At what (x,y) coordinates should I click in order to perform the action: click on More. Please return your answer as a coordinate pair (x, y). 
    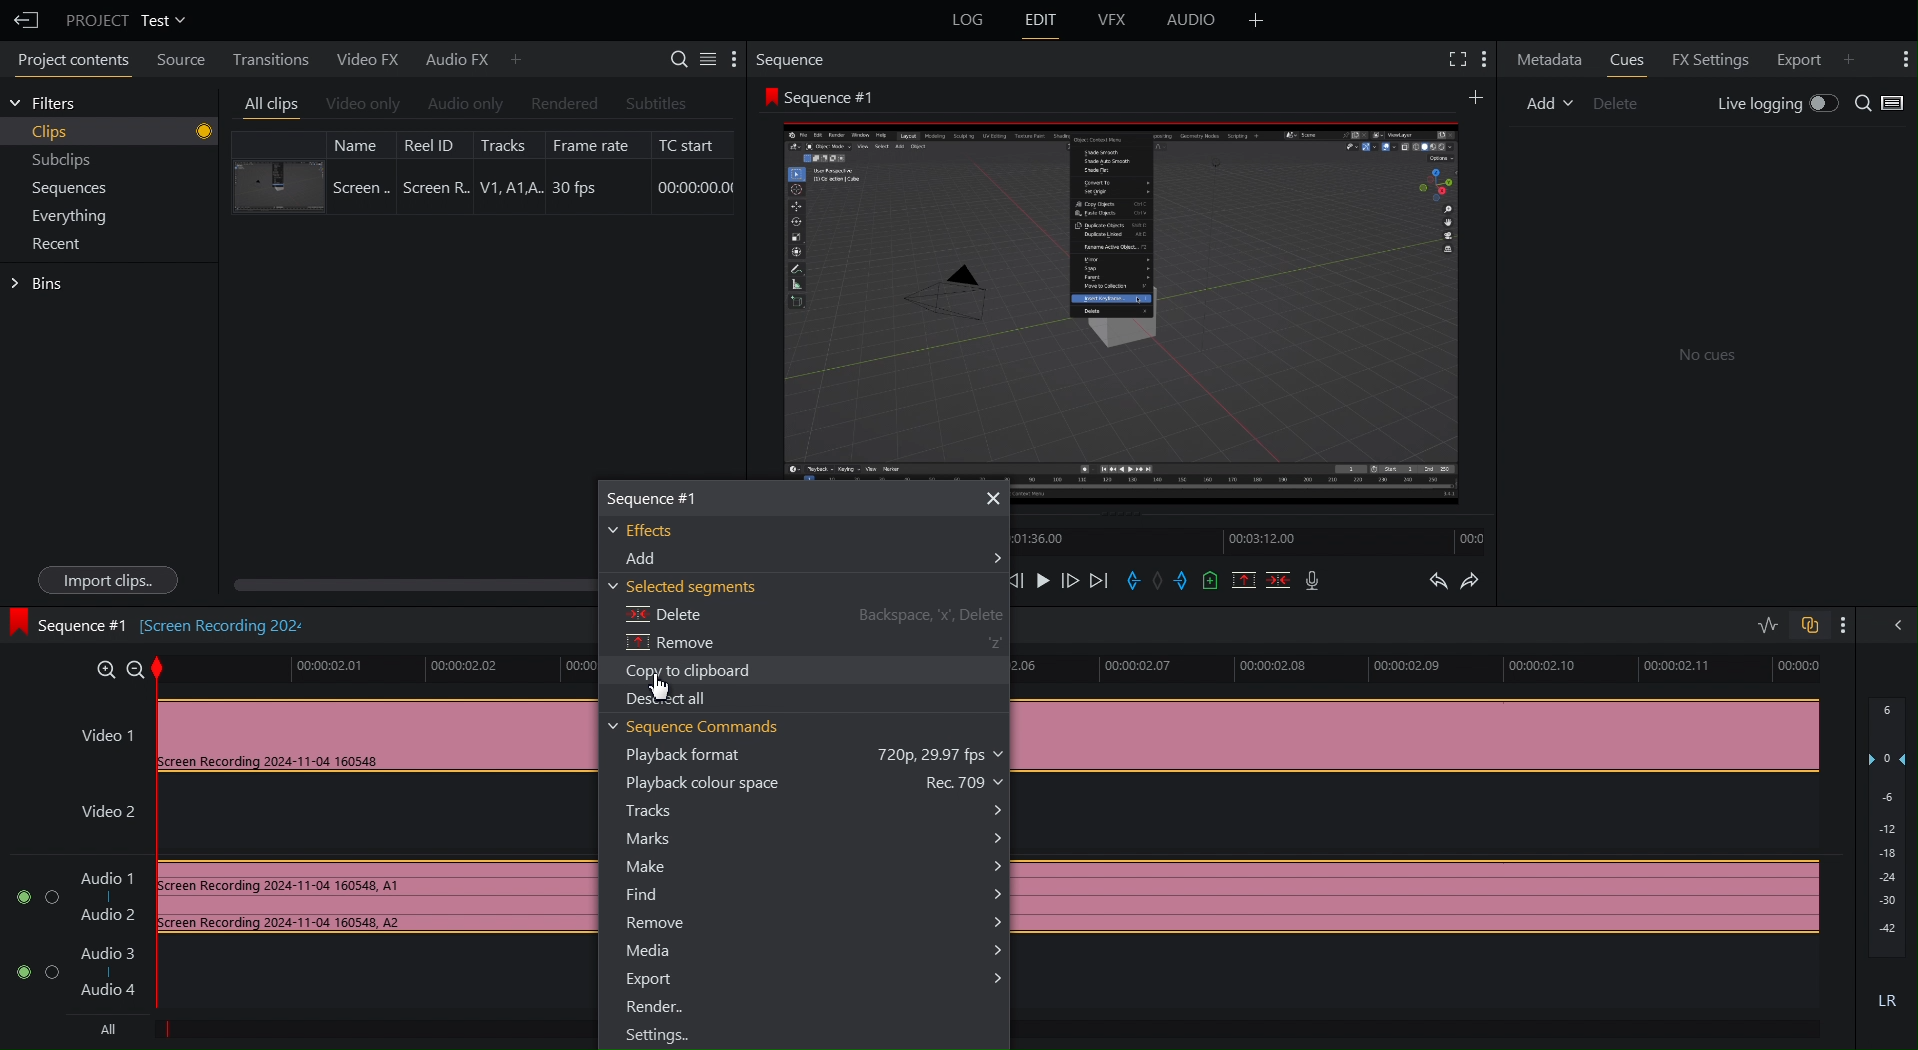
    Looking at the image, I should click on (1487, 61).